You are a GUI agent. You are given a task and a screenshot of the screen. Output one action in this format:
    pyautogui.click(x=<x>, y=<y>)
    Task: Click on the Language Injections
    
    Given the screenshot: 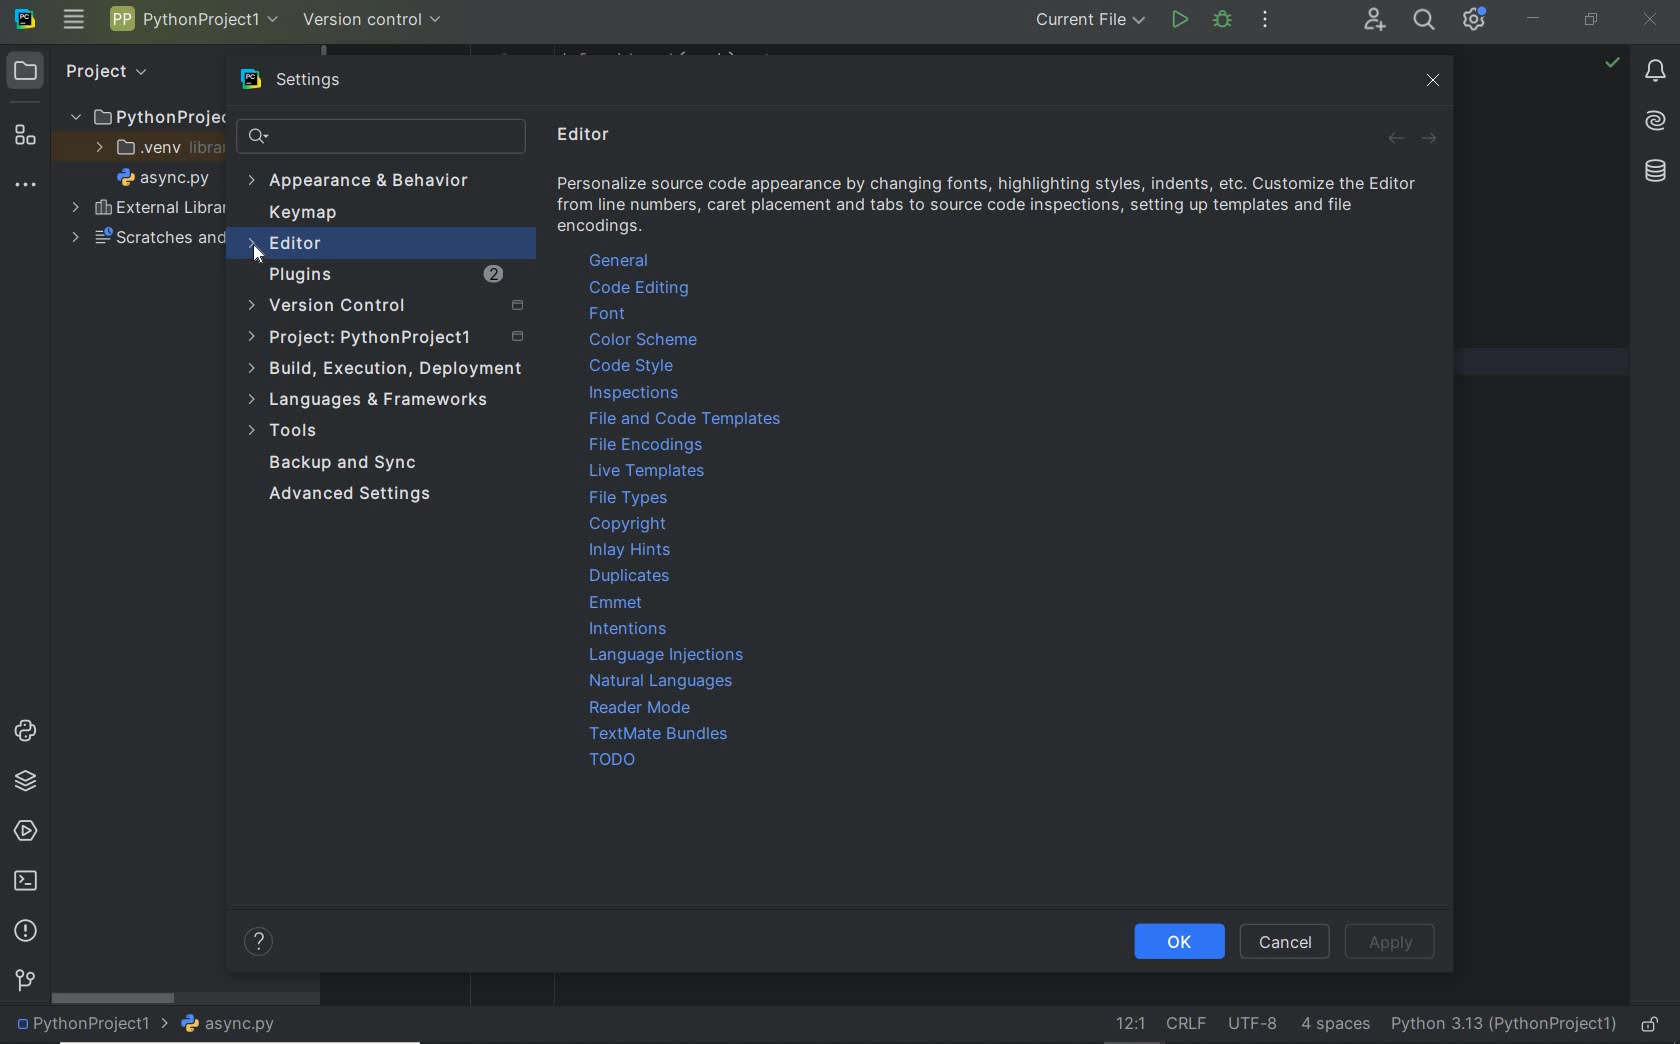 What is the action you would take?
    pyautogui.click(x=667, y=655)
    